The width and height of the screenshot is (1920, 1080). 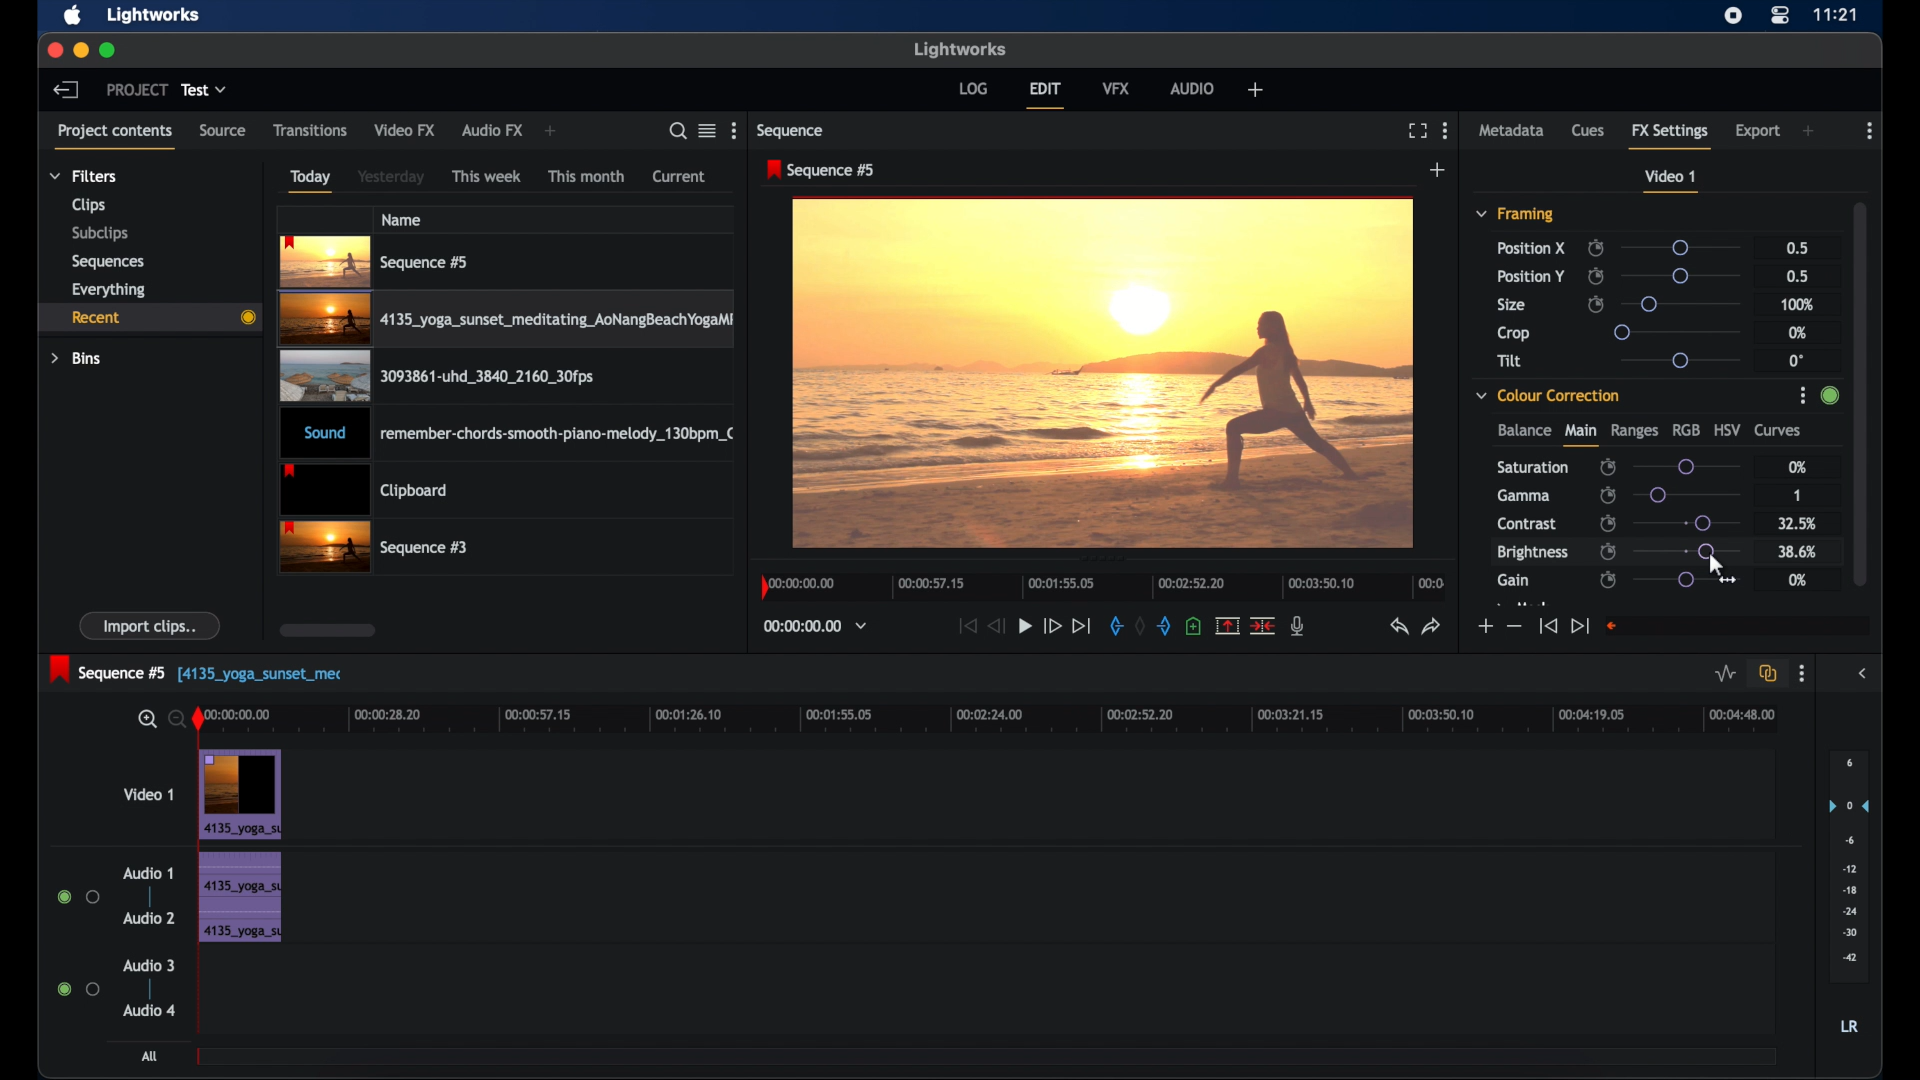 I want to click on slider, so click(x=1684, y=303).